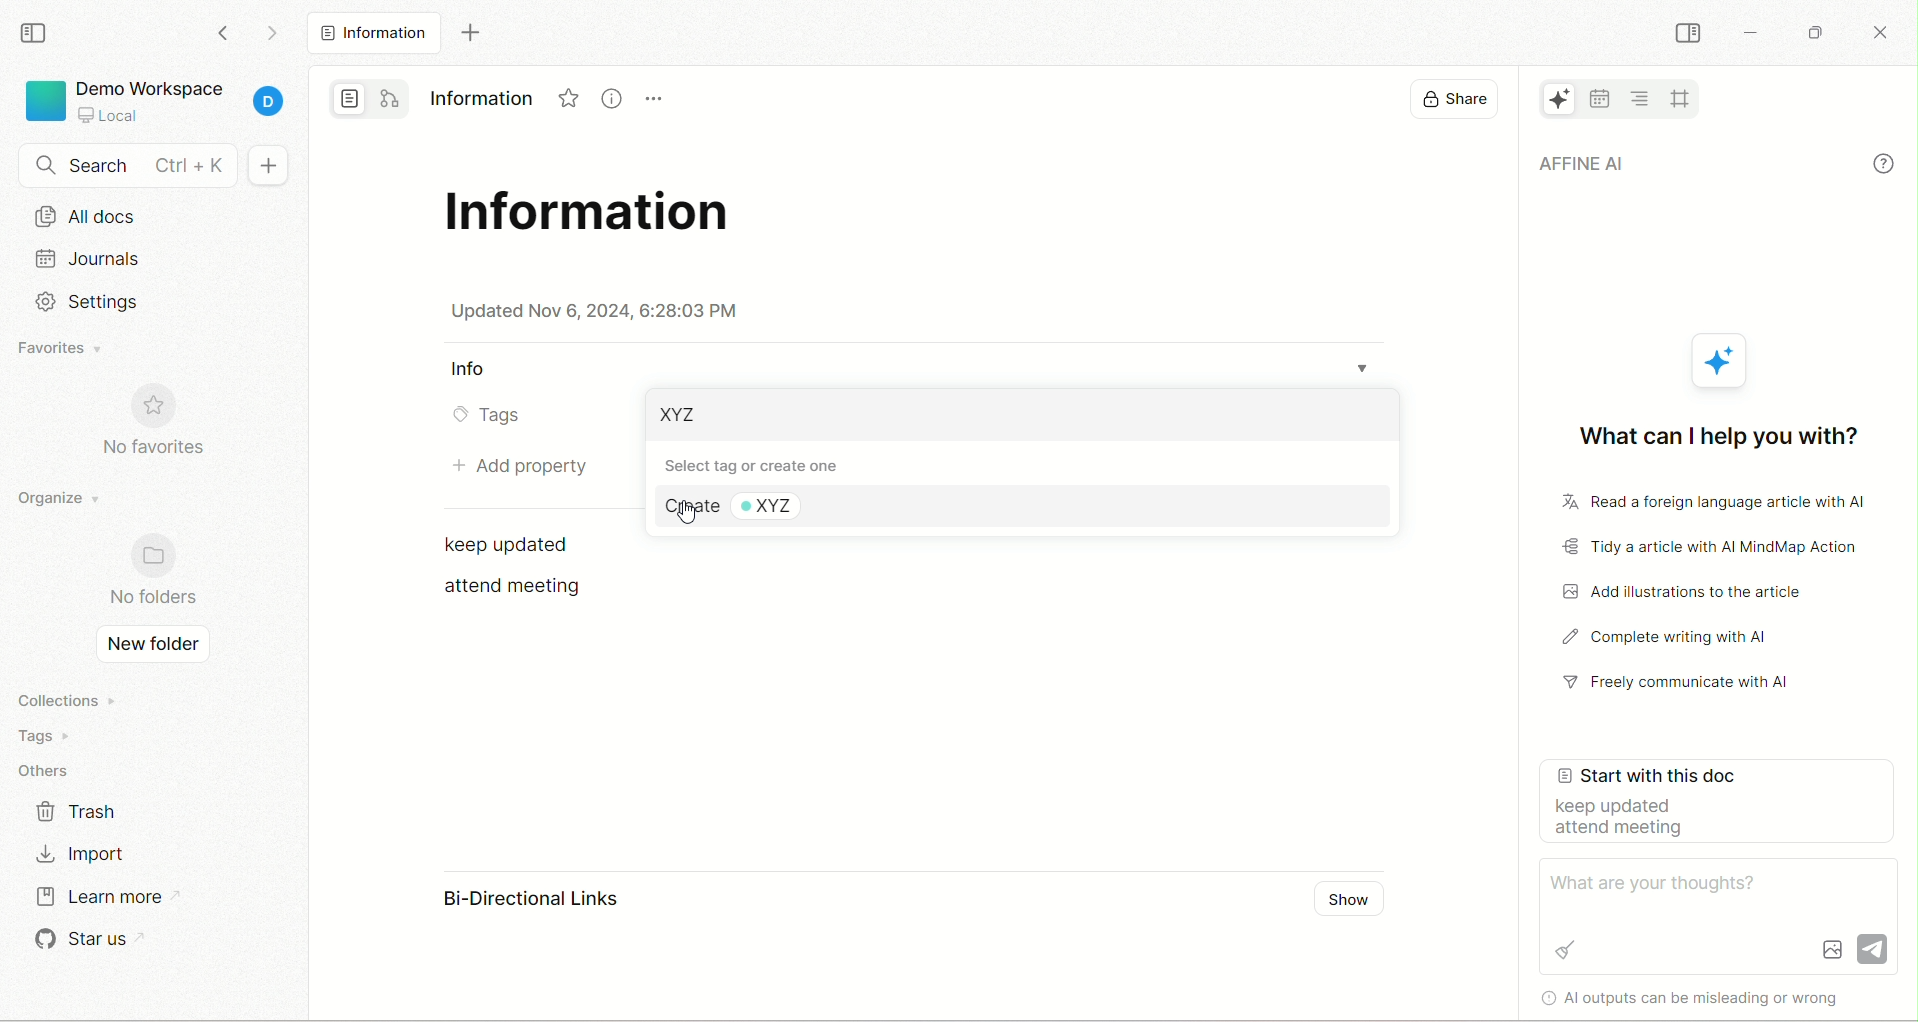  I want to click on Information, so click(479, 95).